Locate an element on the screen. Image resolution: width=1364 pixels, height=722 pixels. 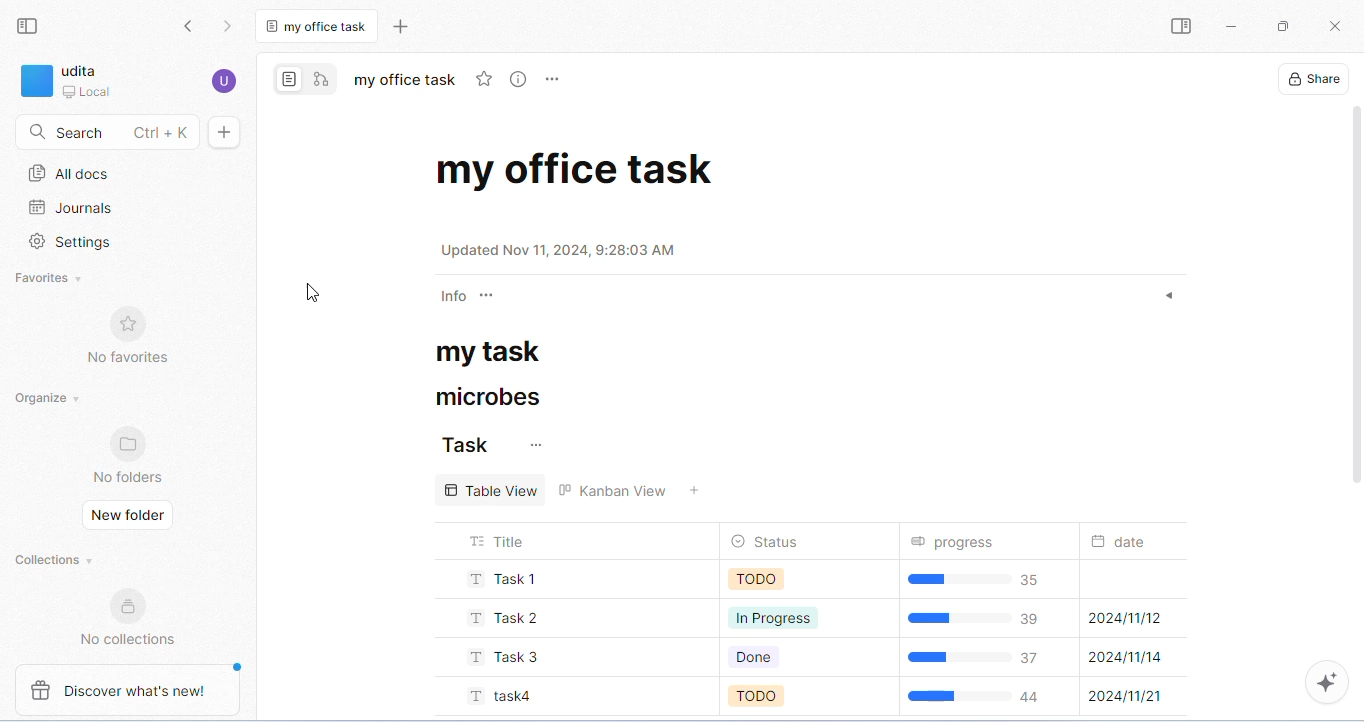
expand is located at coordinates (1170, 297).